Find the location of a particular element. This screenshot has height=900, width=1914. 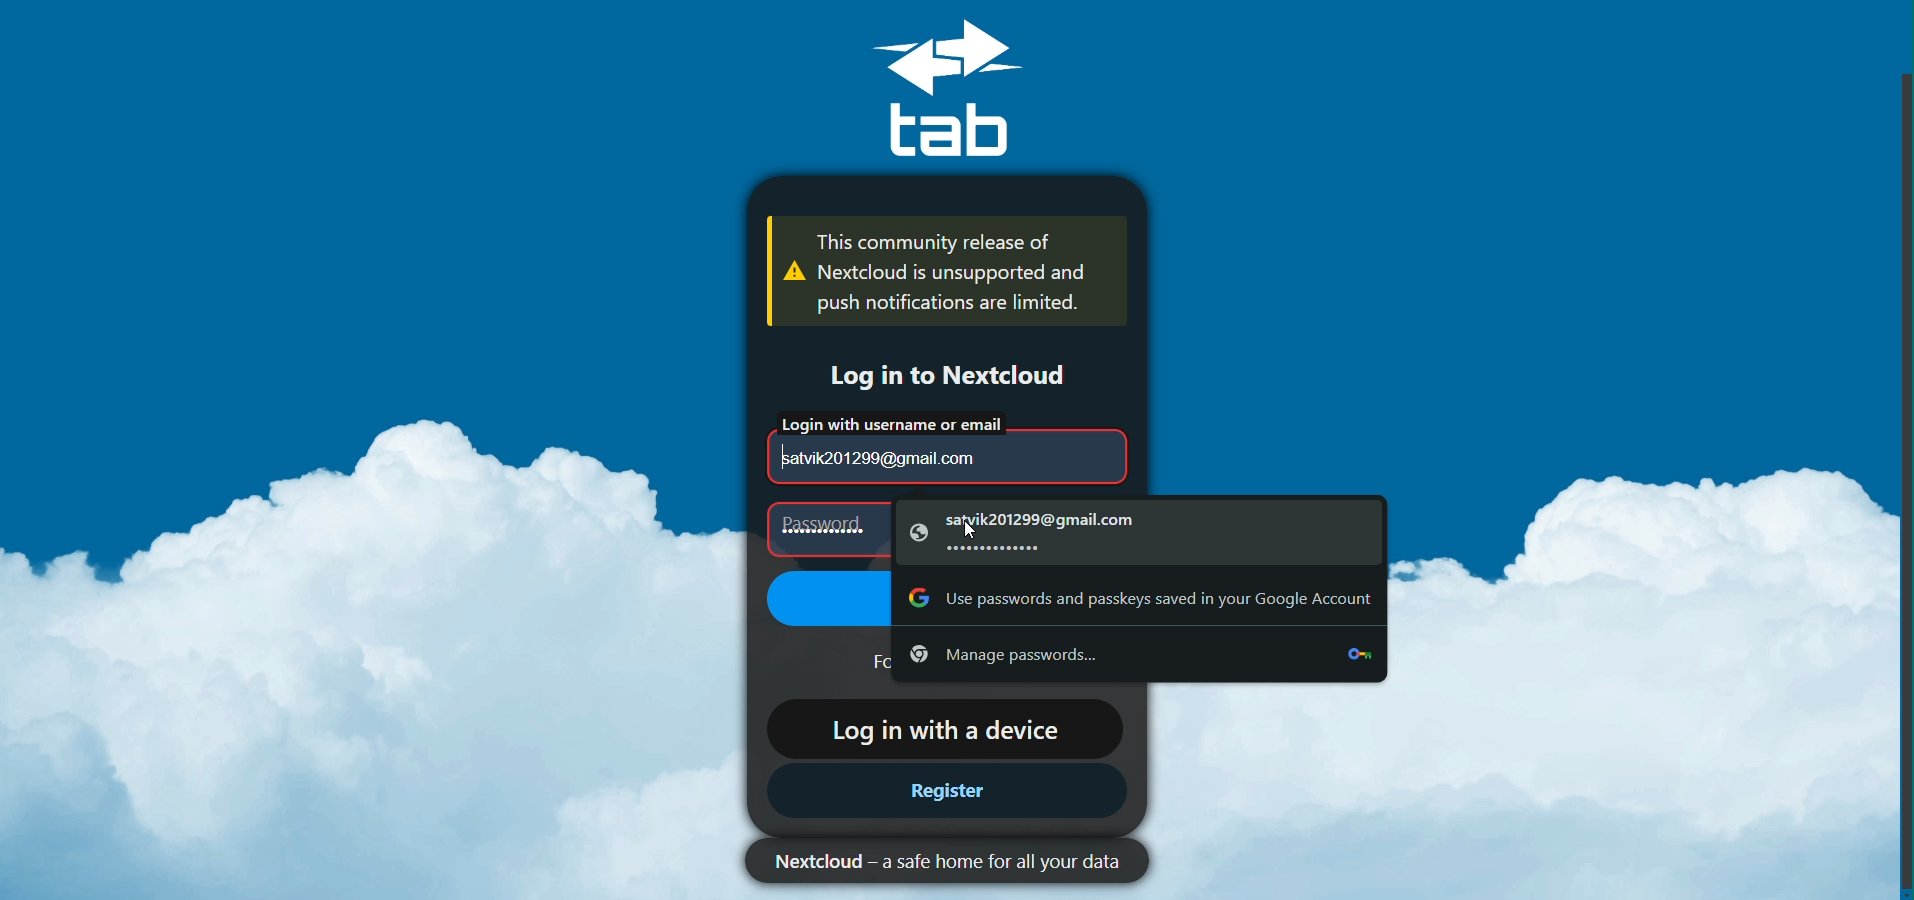

Nextcloud - a safe home for all your data is located at coordinates (934, 861).